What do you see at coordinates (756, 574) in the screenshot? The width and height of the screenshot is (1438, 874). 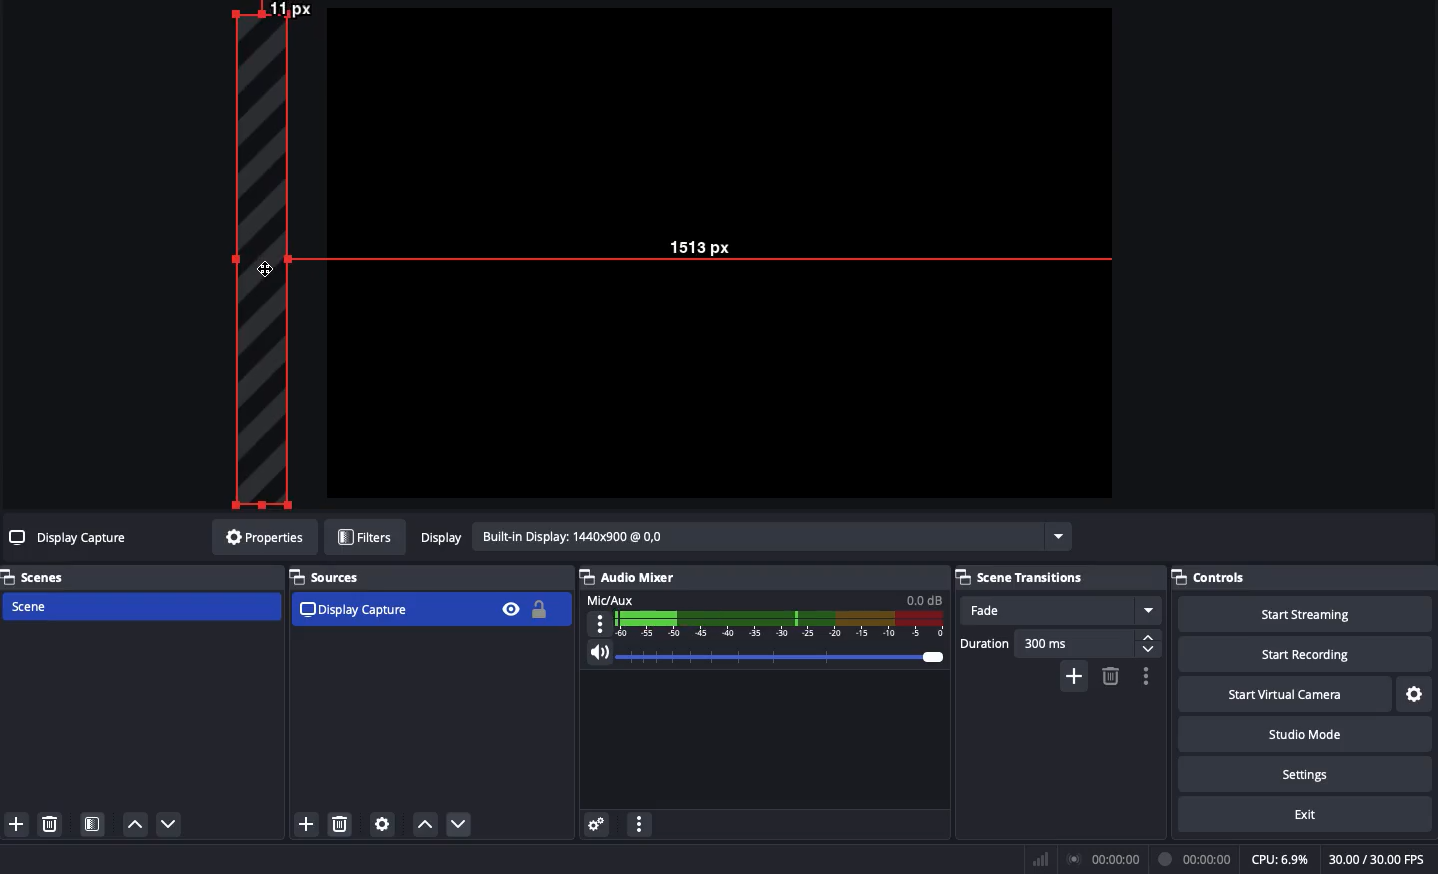 I see `Audio/mixer` at bounding box center [756, 574].